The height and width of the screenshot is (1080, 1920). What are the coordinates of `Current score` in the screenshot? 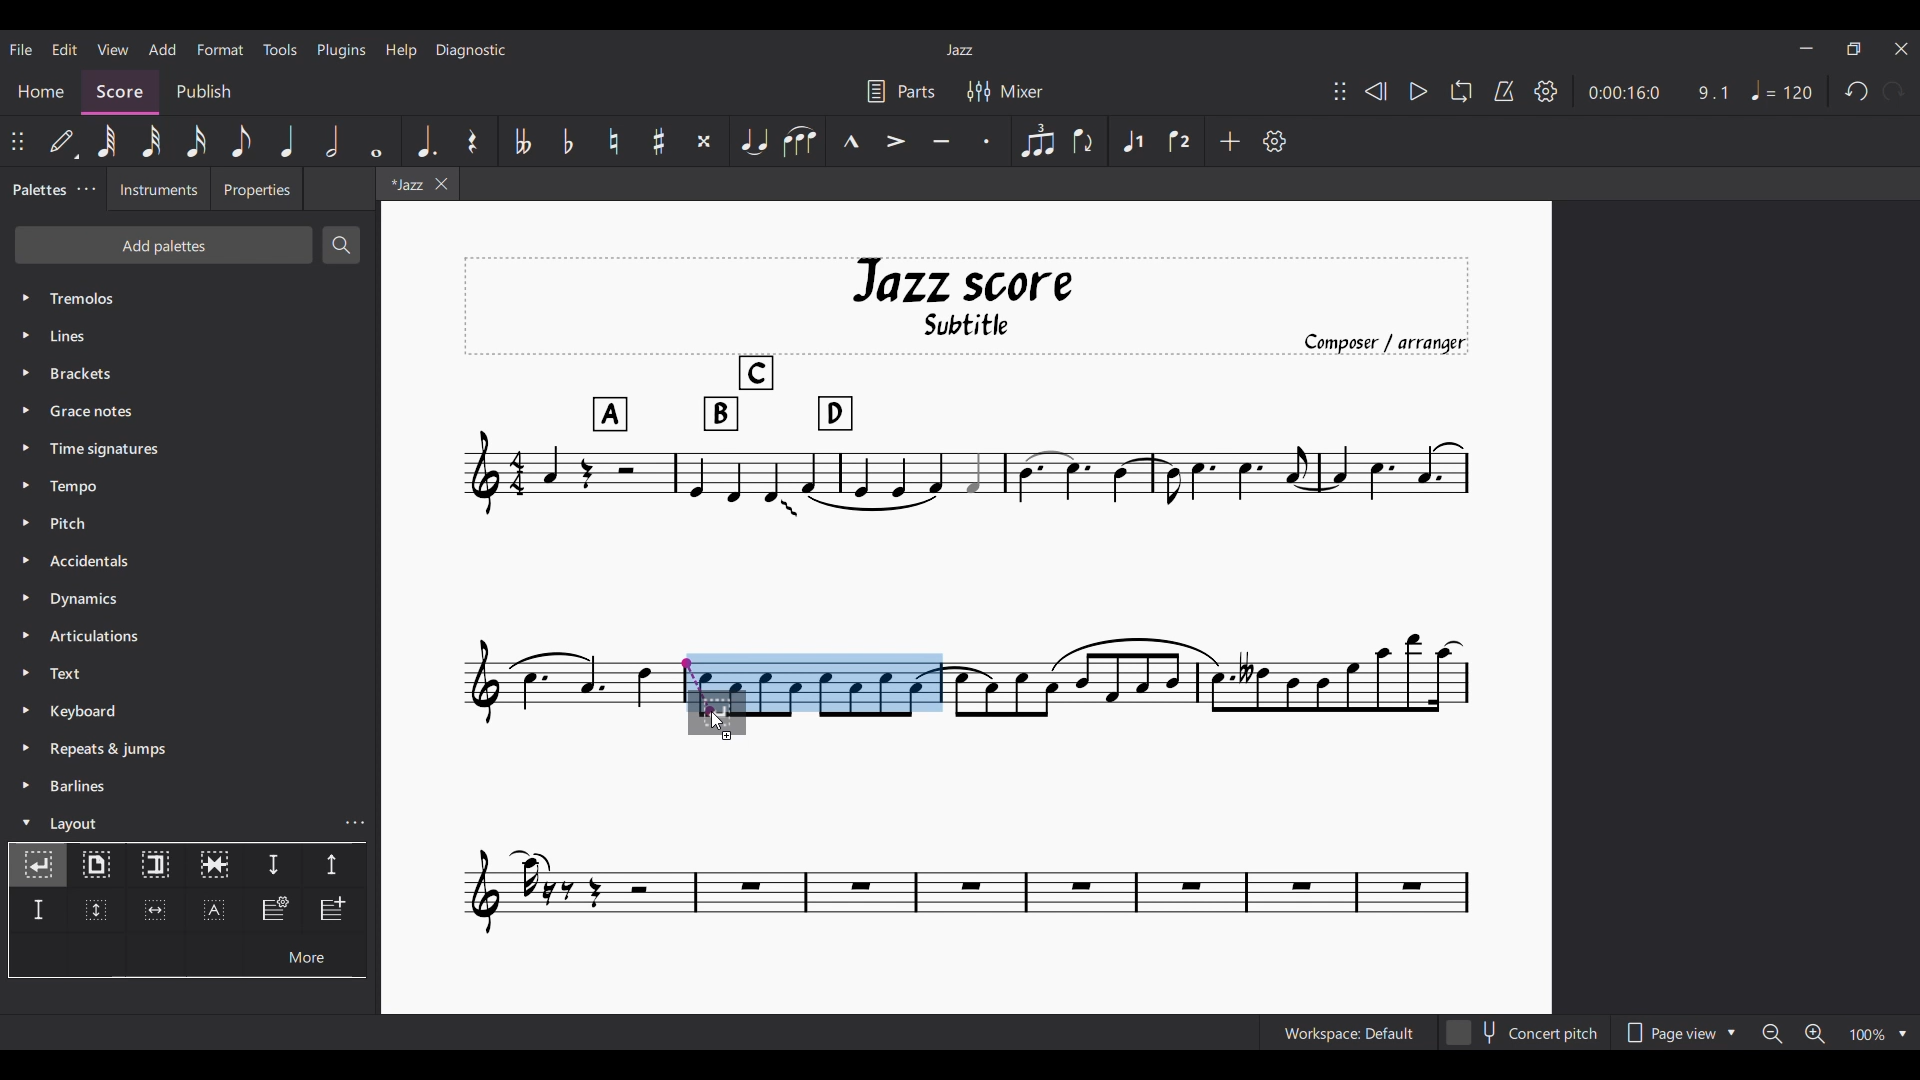 It's located at (967, 453).